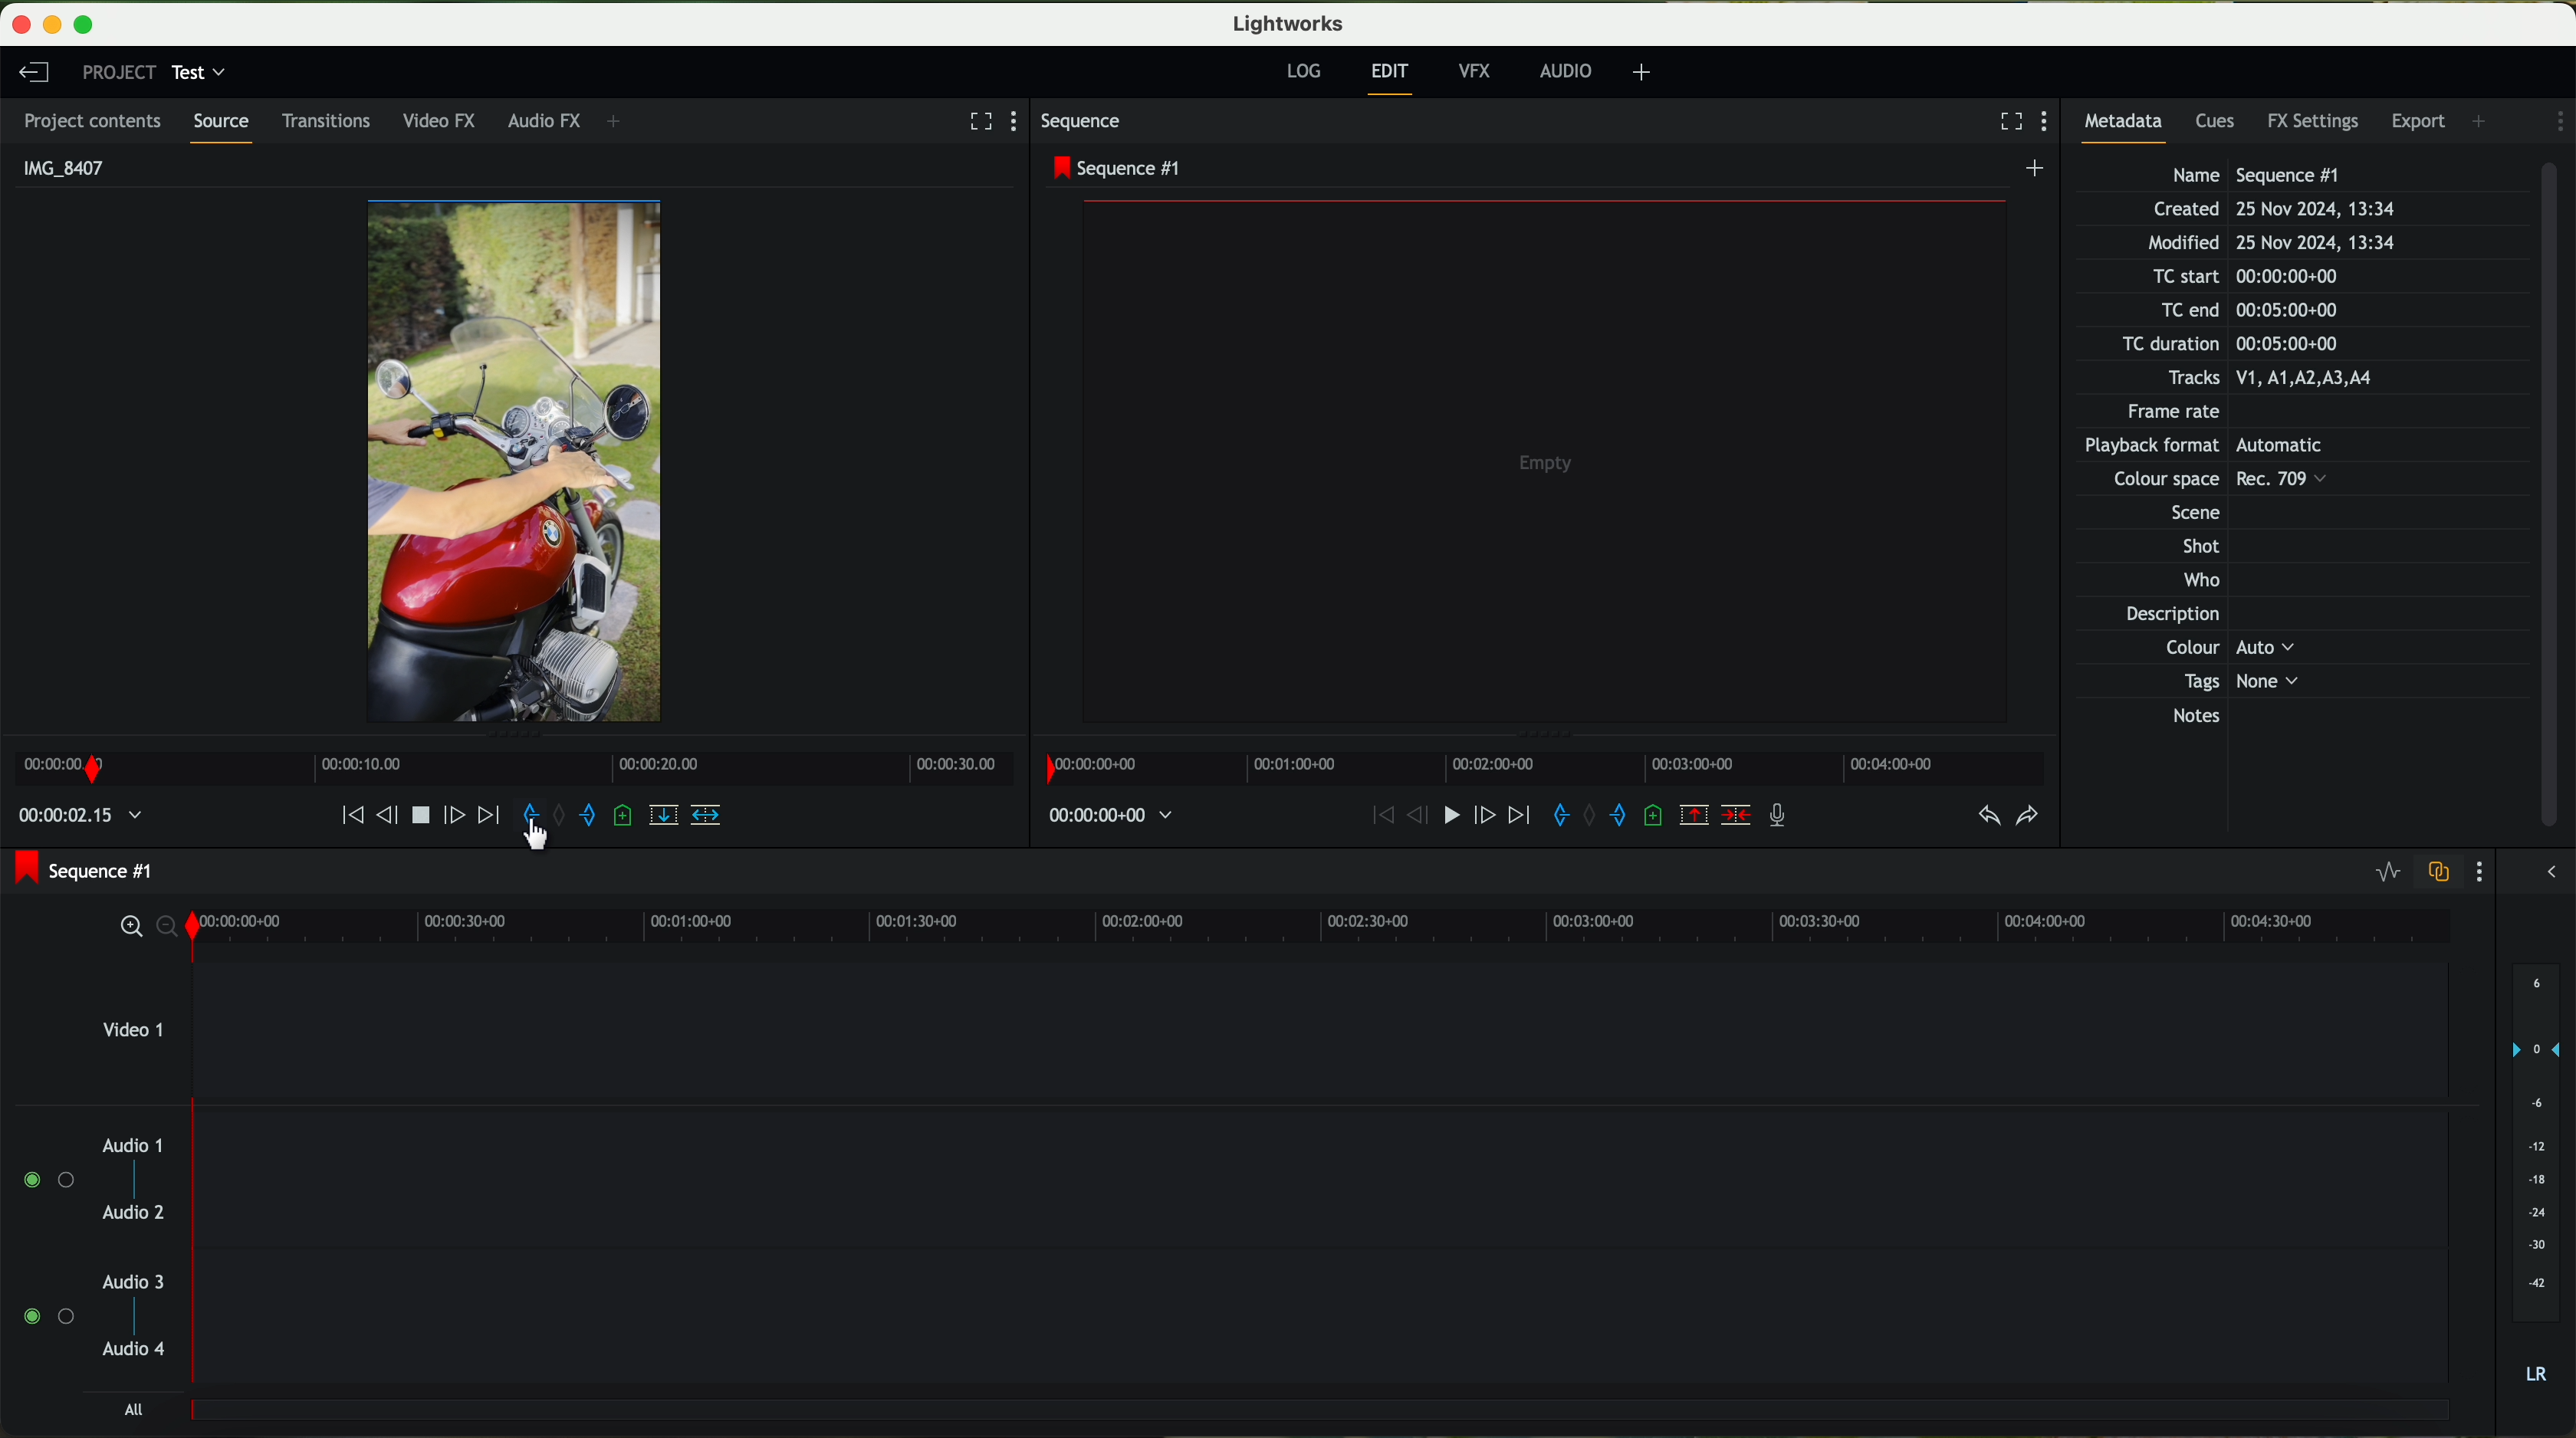 This screenshot has width=2576, height=1438. Describe the element at coordinates (2420, 119) in the screenshot. I see `export` at that location.